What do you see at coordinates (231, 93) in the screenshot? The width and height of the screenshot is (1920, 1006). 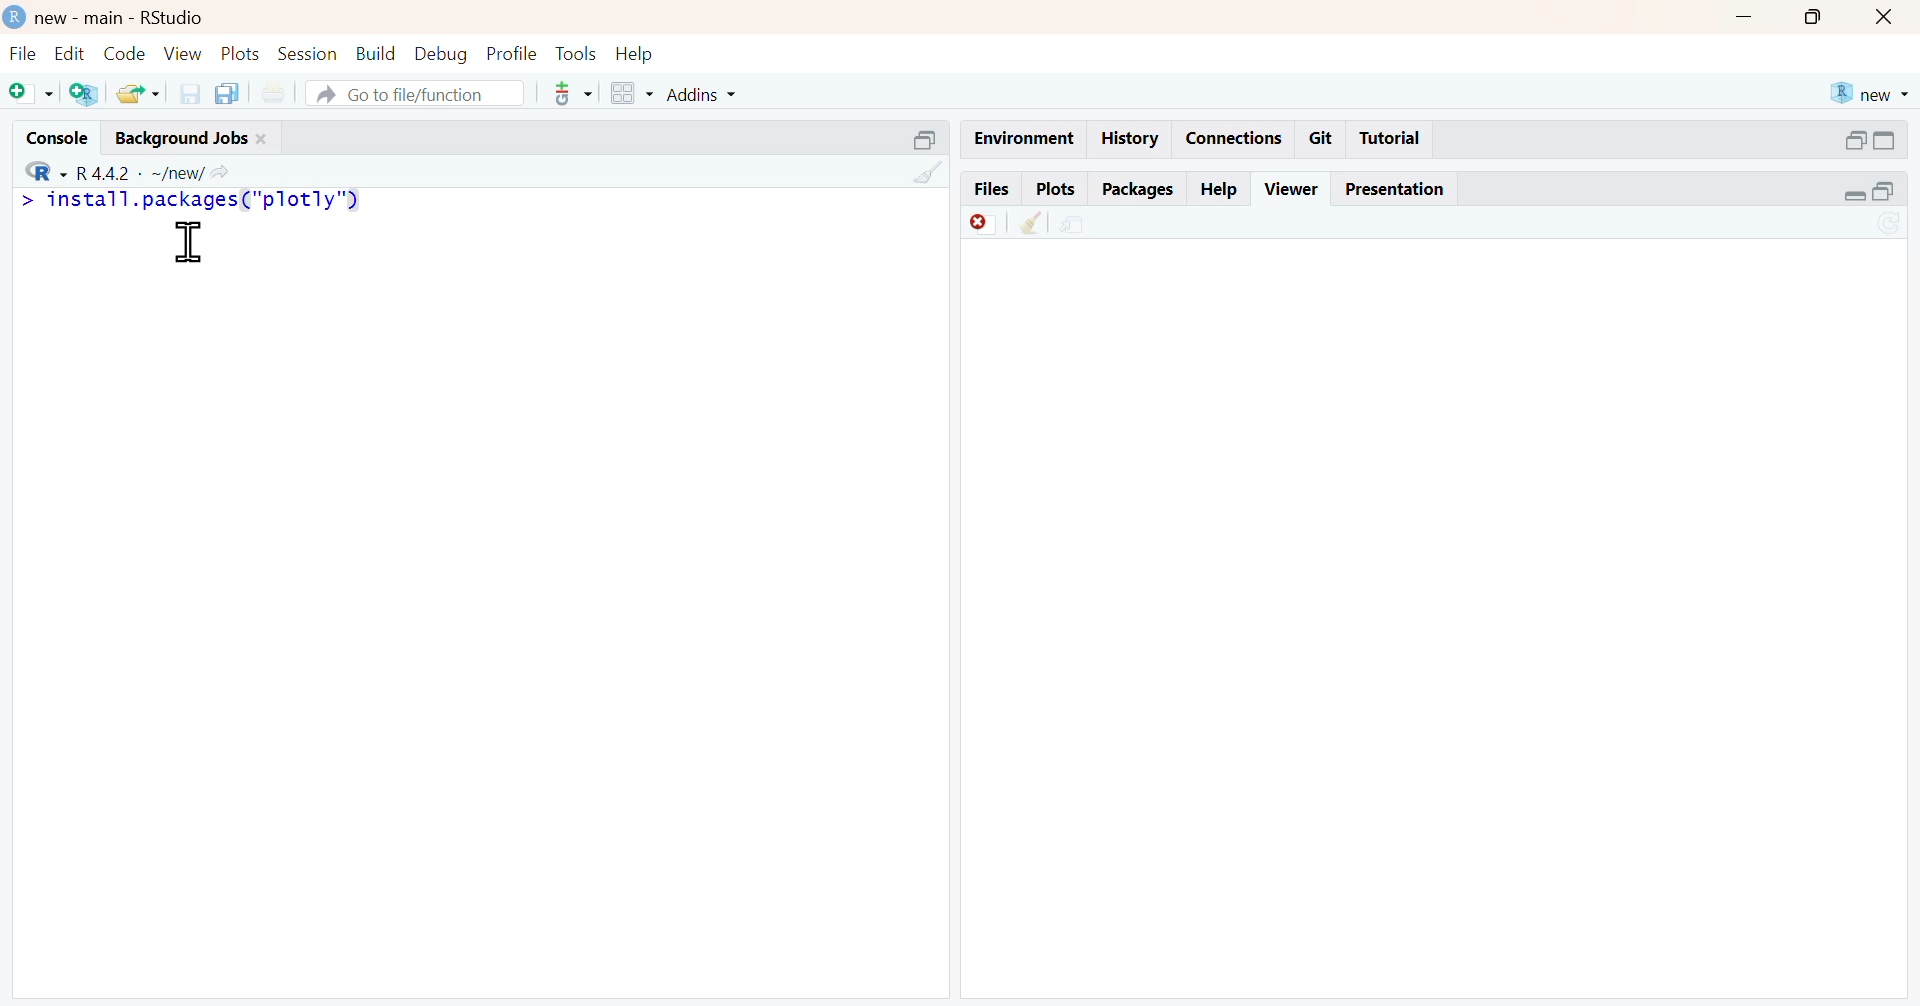 I see `save all open documents` at bounding box center [231, 93].